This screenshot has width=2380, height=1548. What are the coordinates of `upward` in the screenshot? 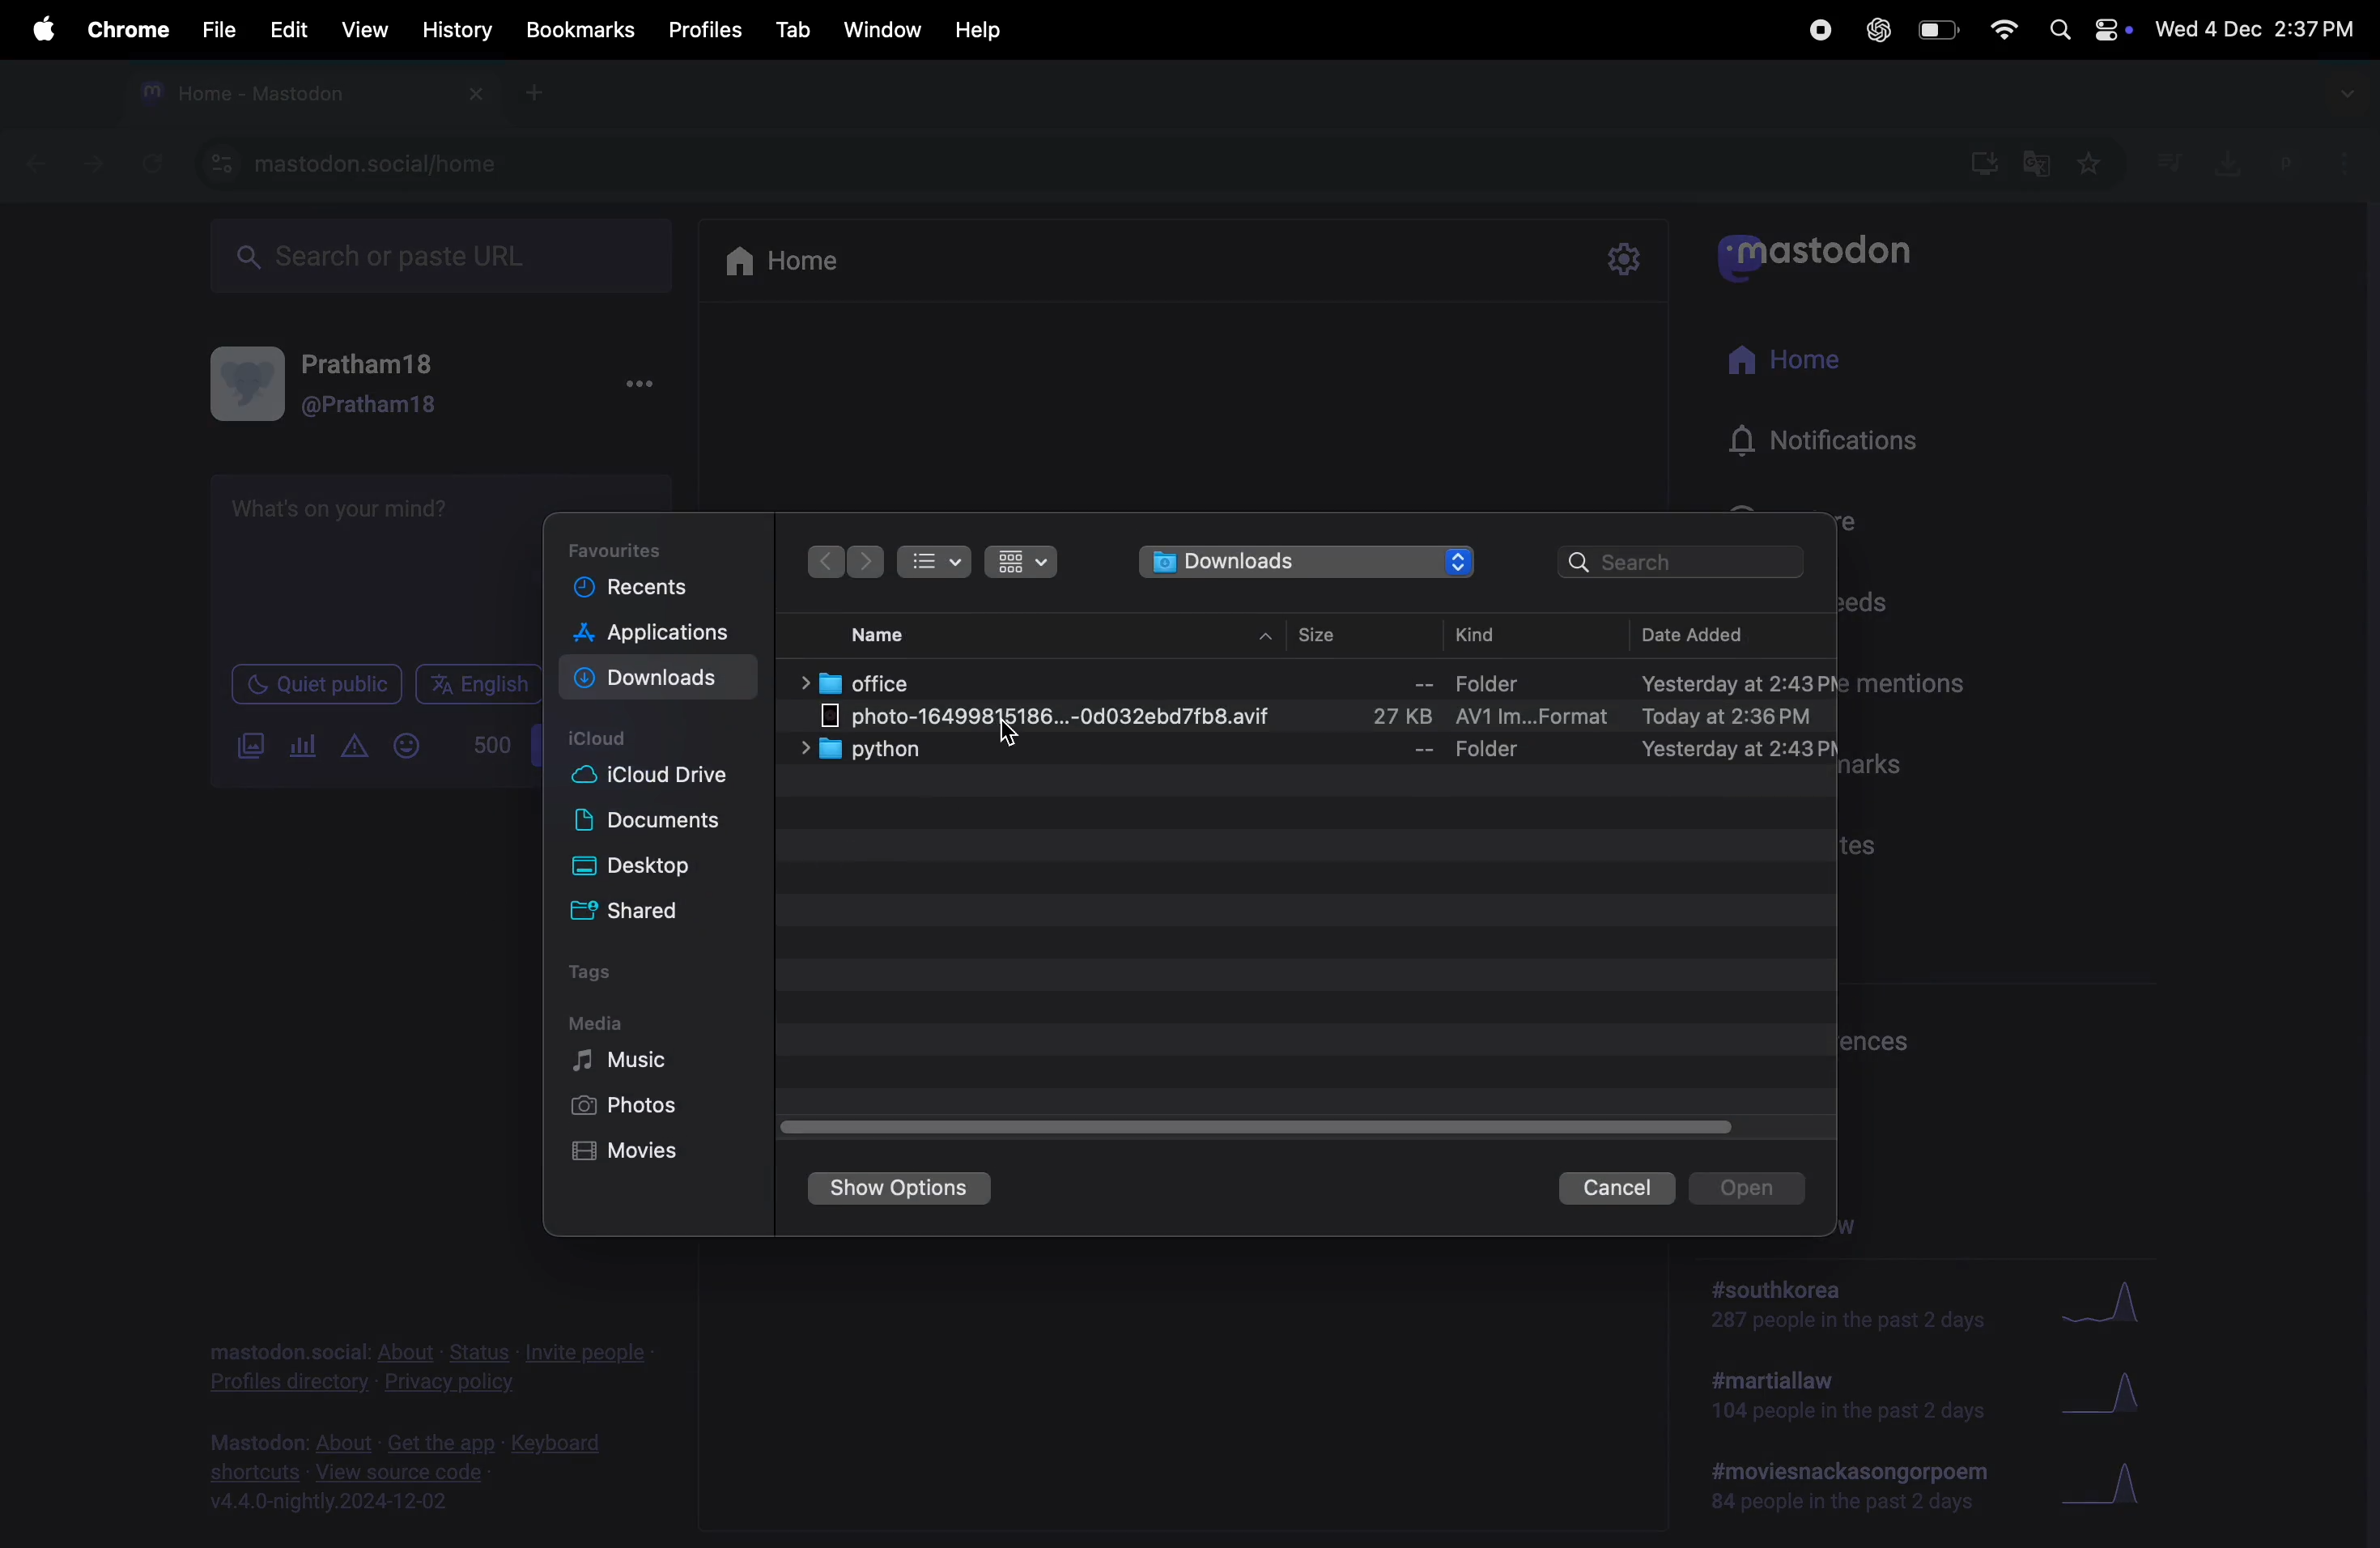 It's located at (1269, 638).